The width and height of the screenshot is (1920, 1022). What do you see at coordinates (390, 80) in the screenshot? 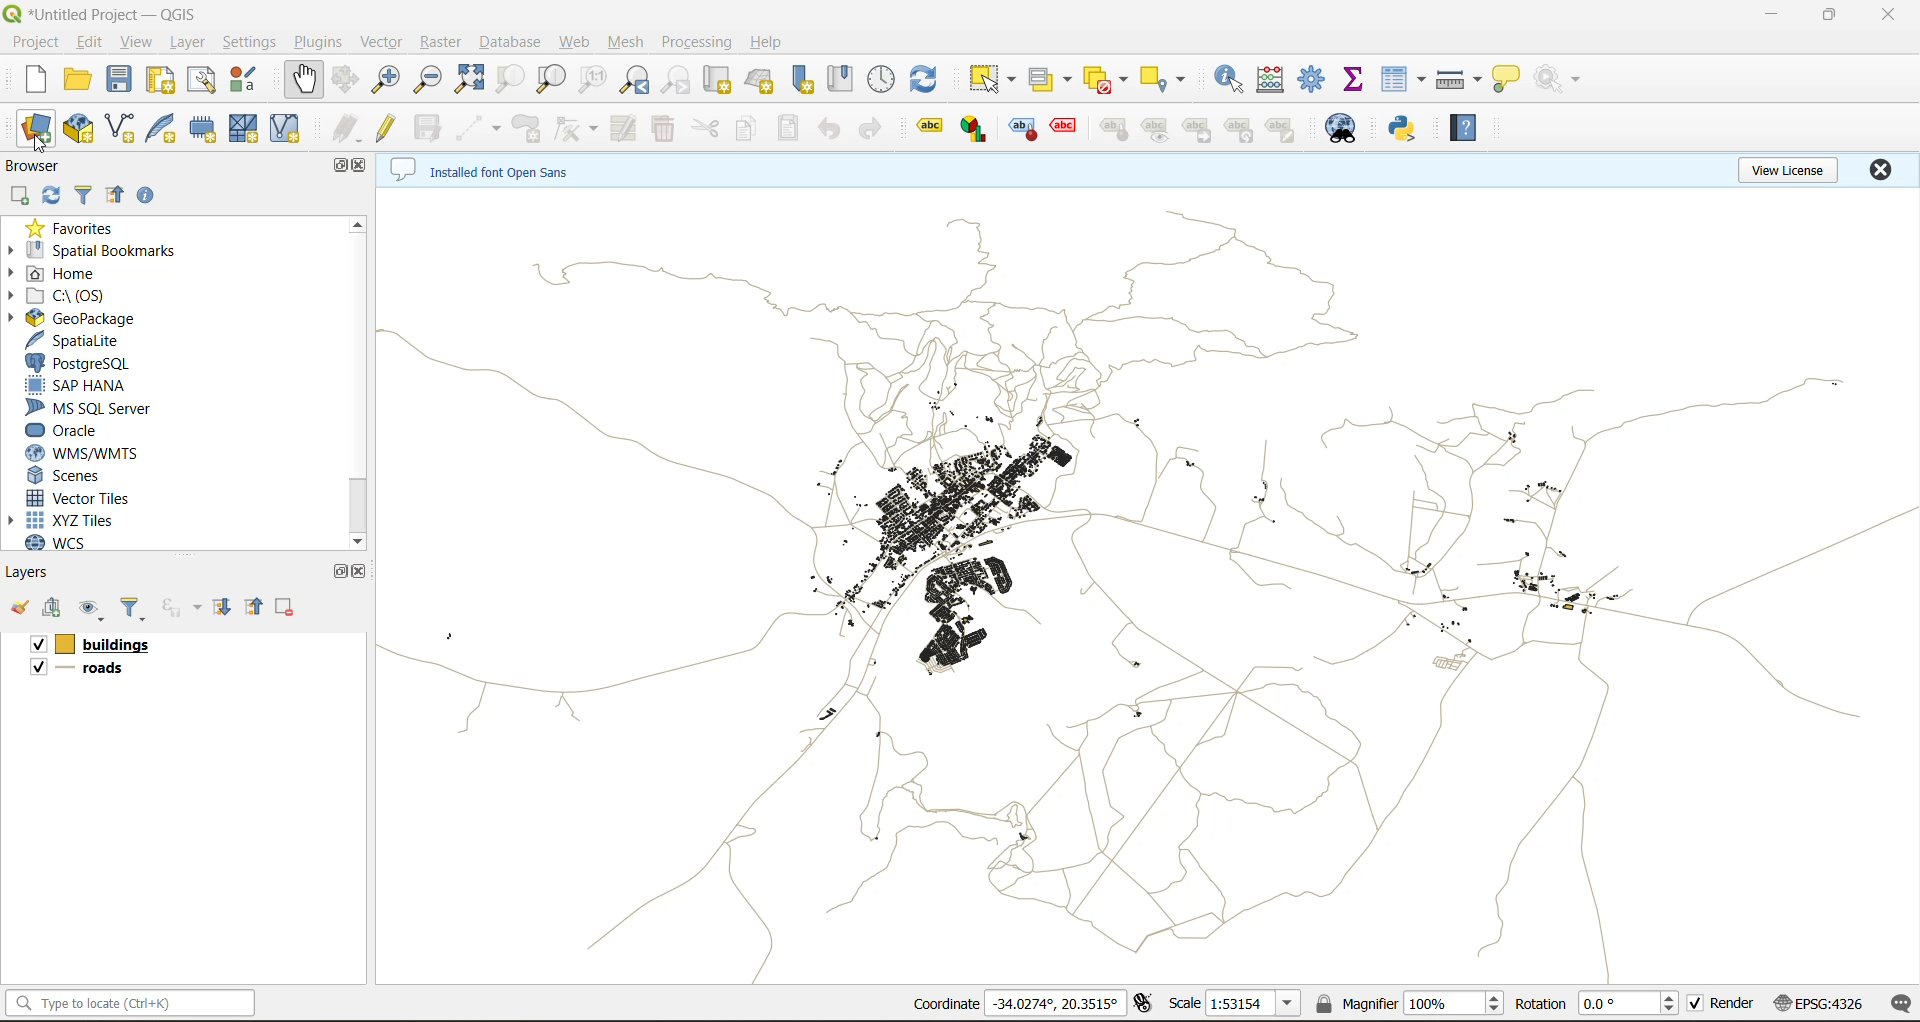
I see `zoom in` at bounding box center [390, 80].